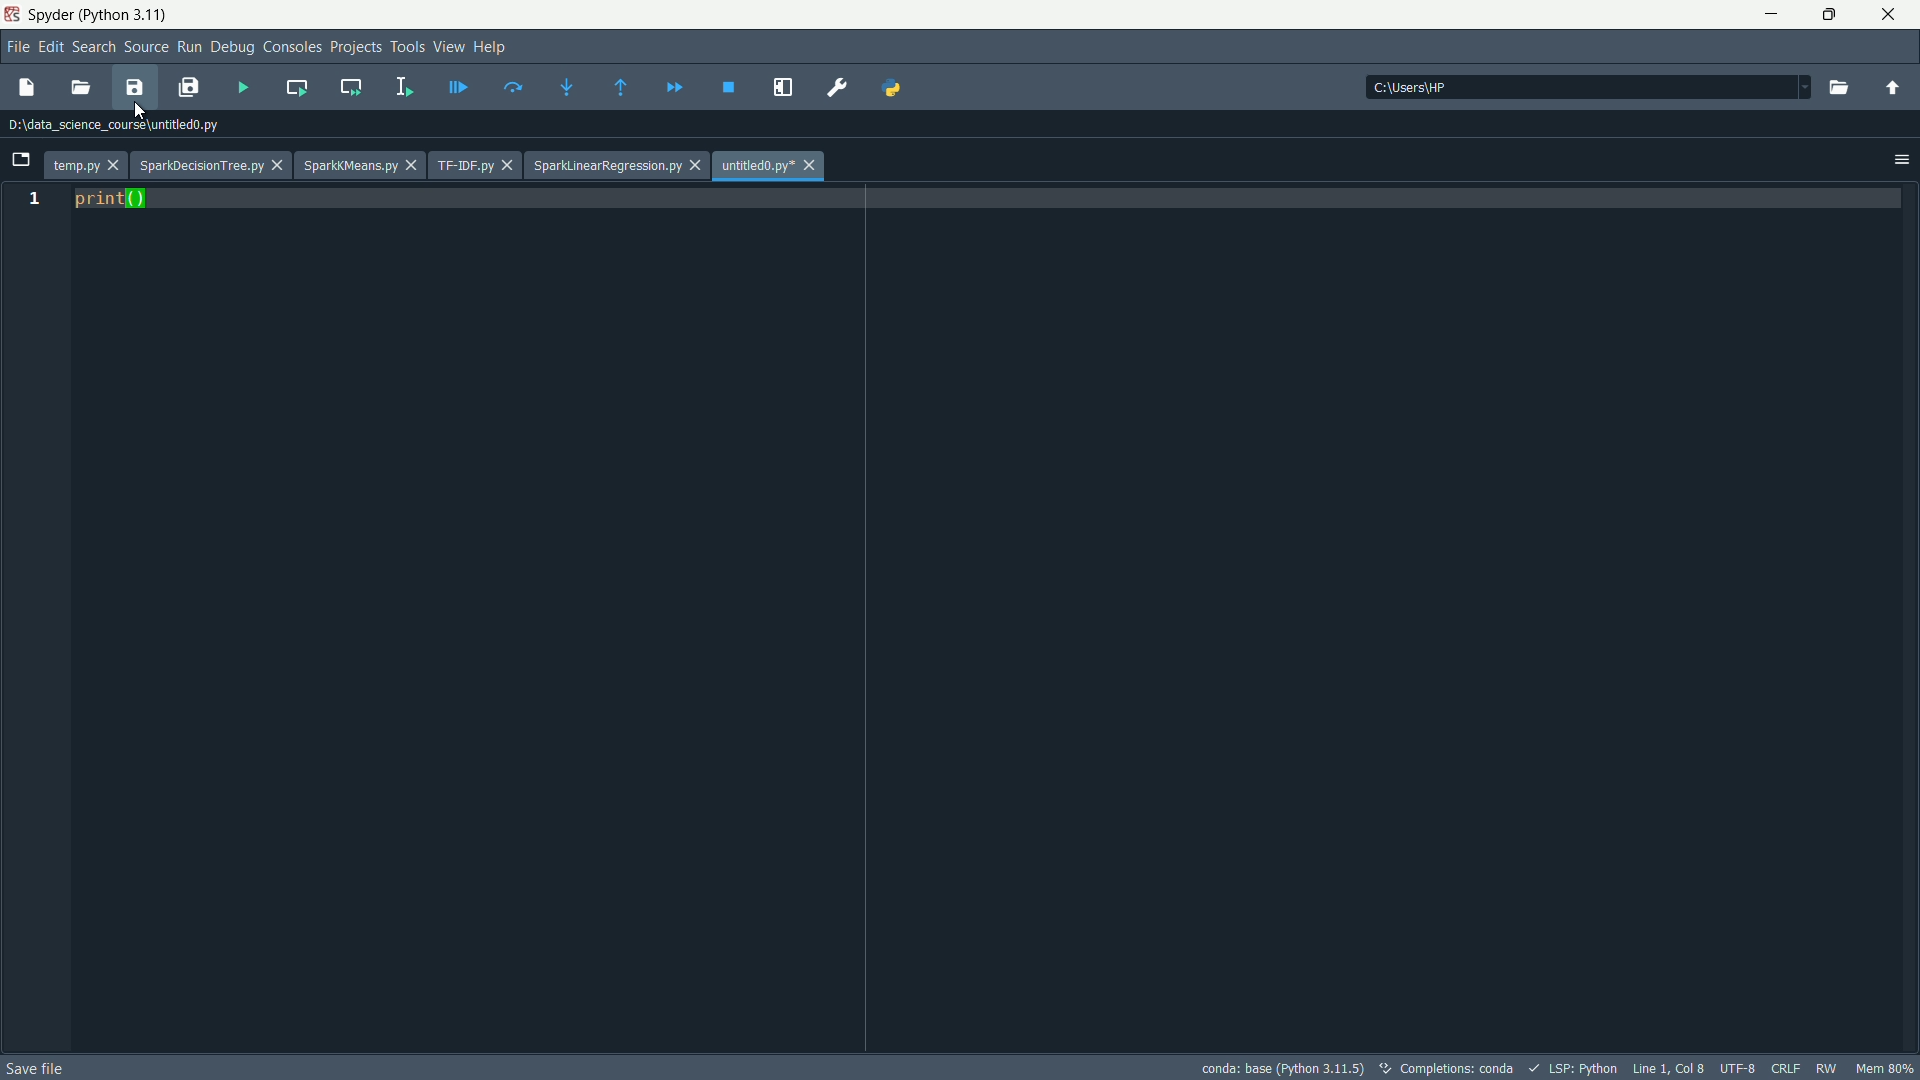  Describe the element at coordinates (812, 168) in the screenshot. I see `close` at that location.